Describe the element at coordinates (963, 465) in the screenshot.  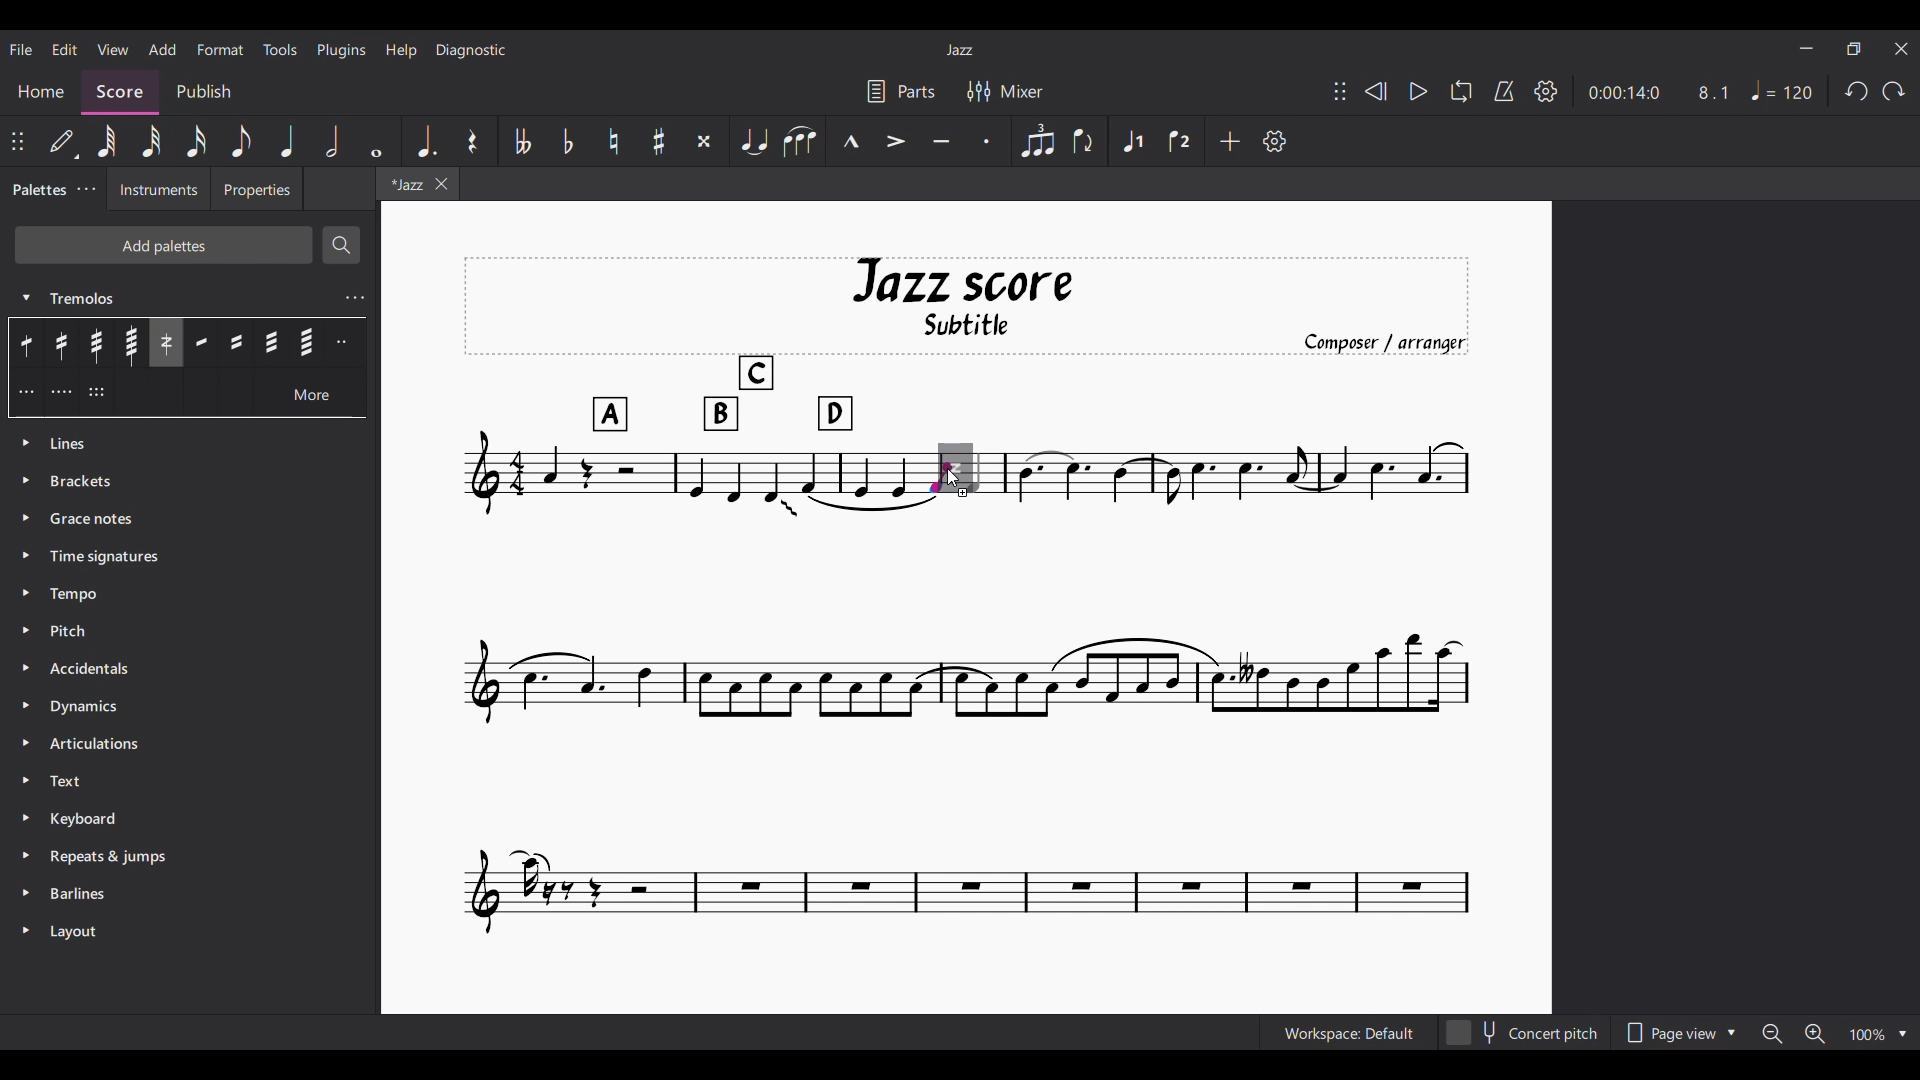
I see `Preview of element to be added` at that location.